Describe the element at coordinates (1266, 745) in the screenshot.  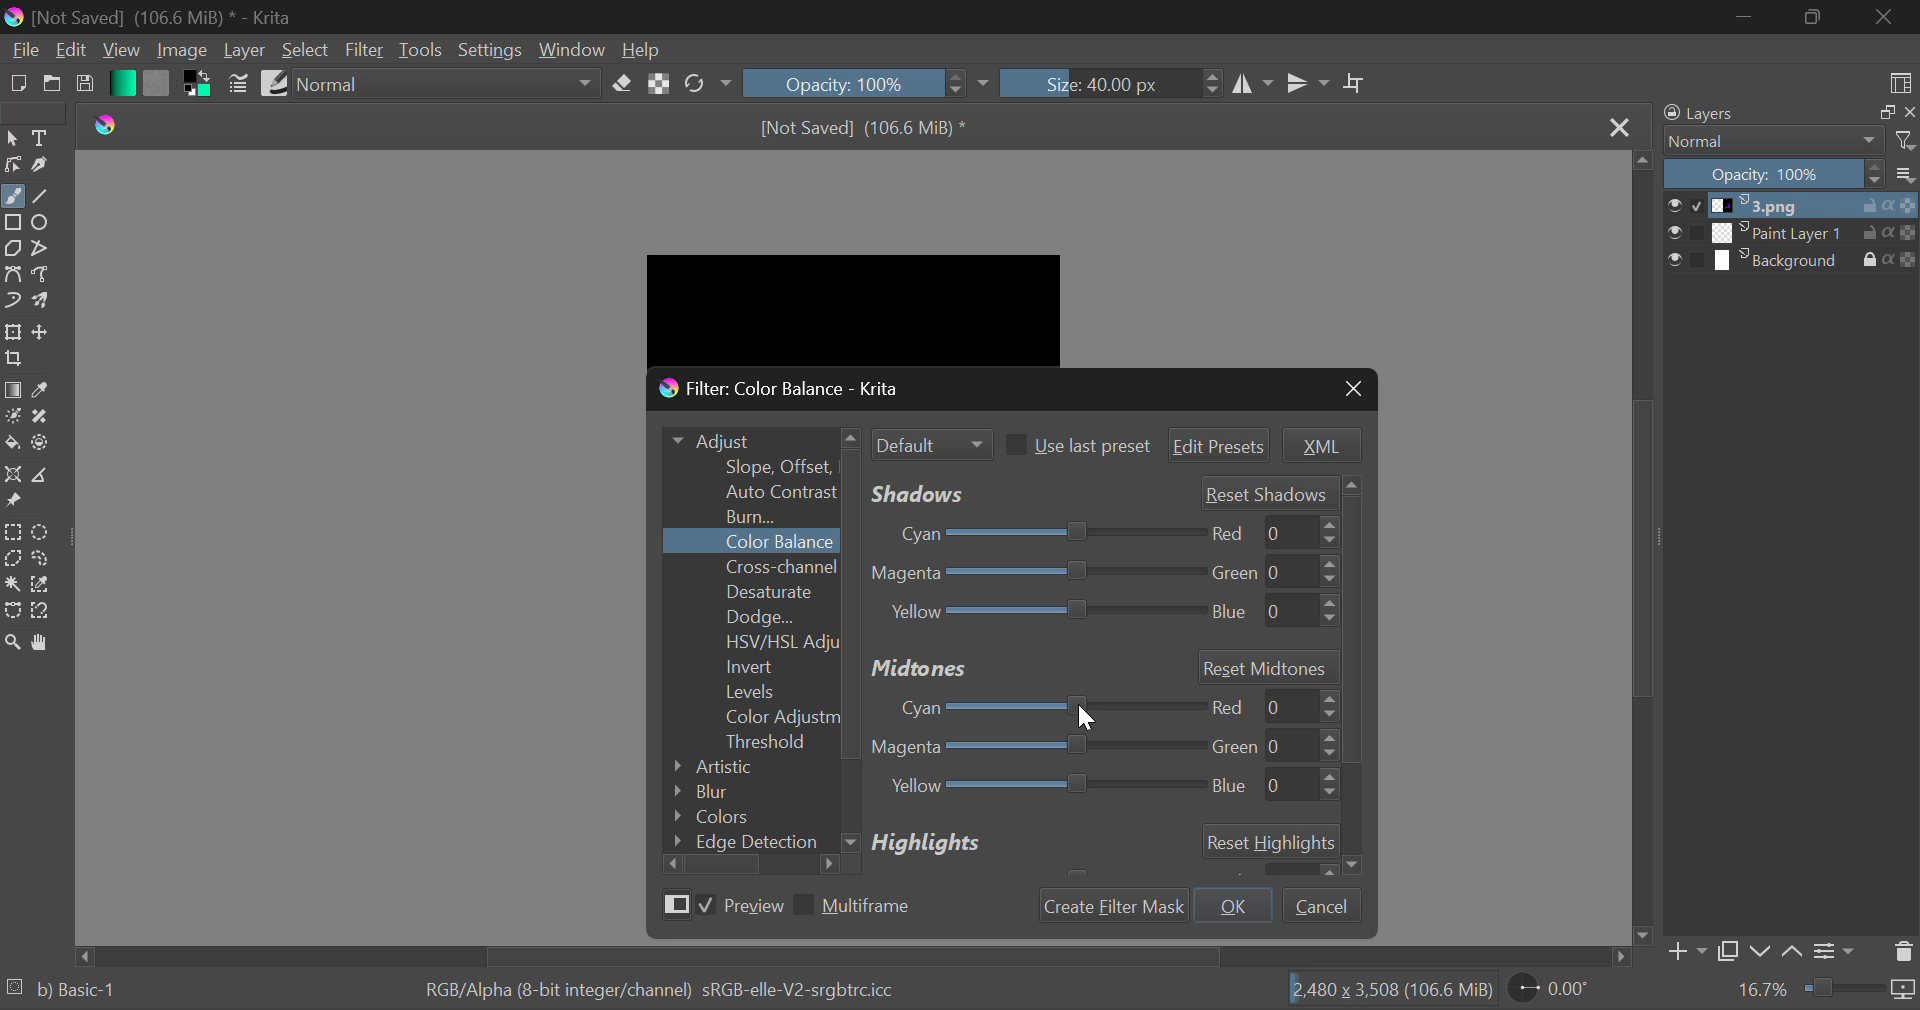
I see `green` at that location.